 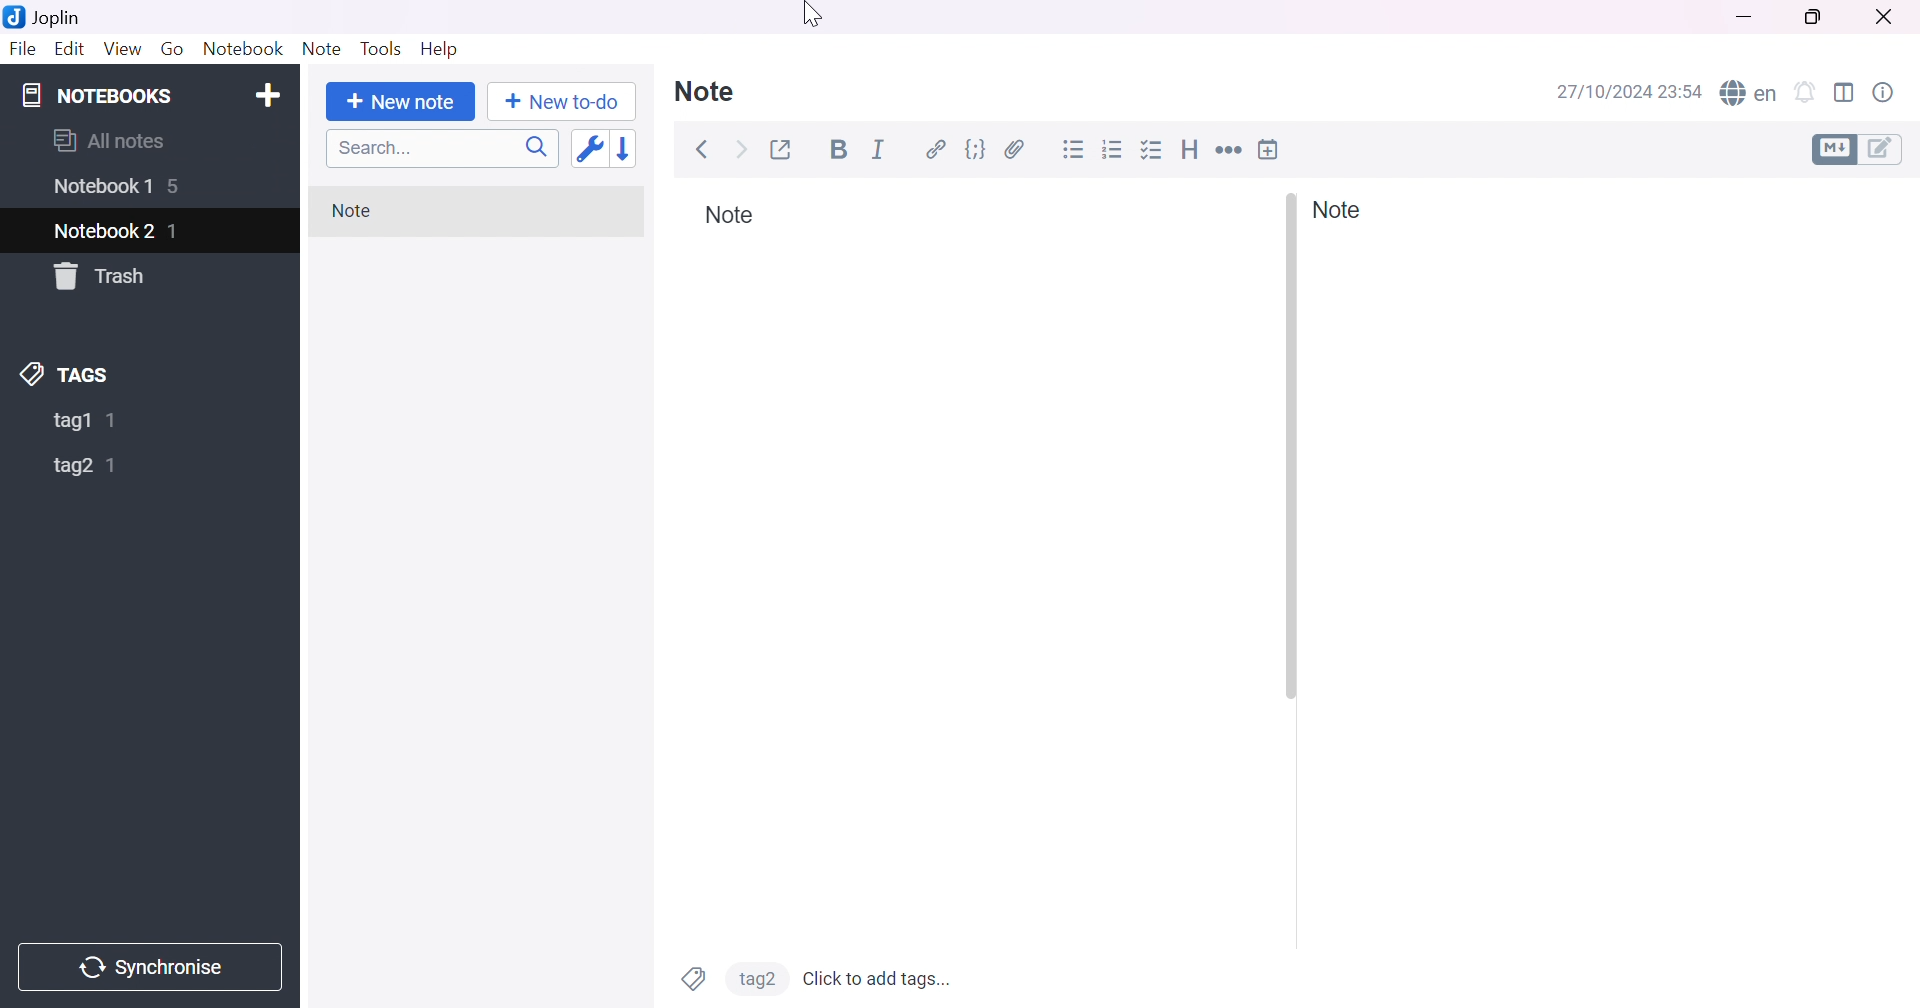 What do you see at coordinates (1269, 148) in the screenshot?
I see `Insert time` at bounding box center [1269, 148].